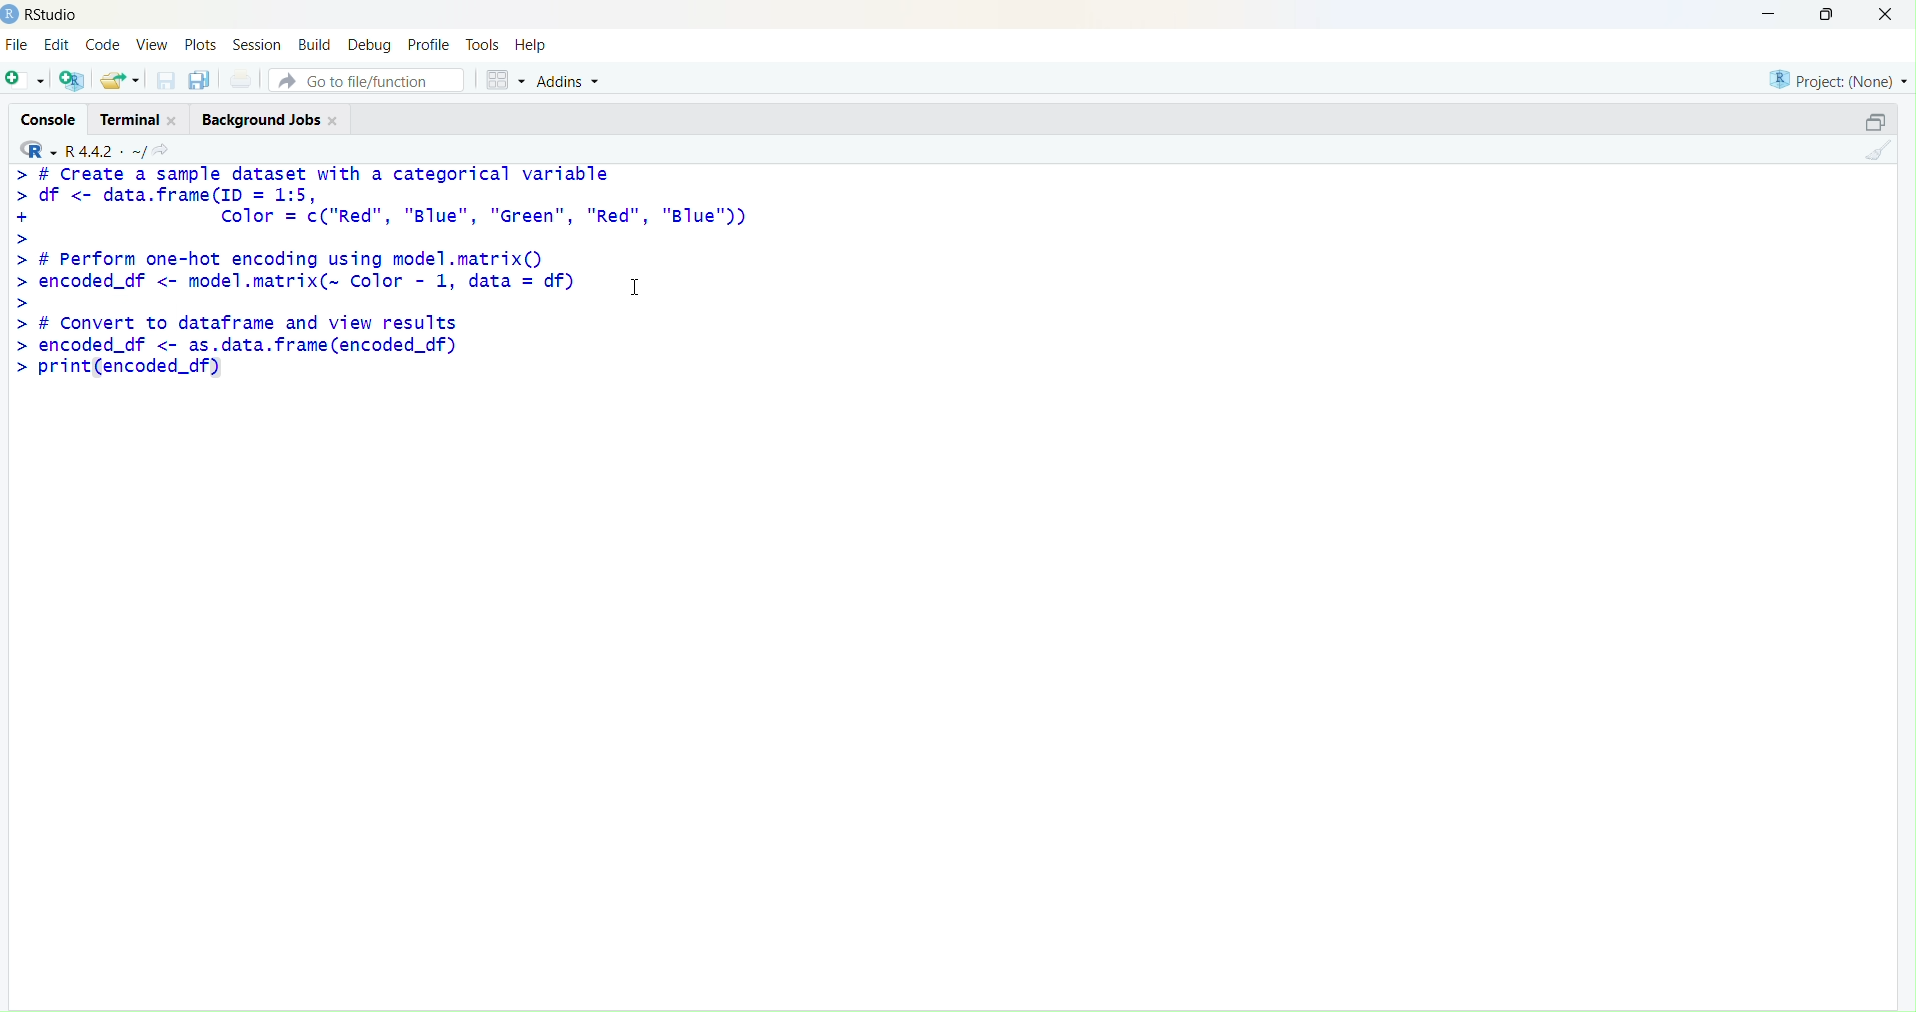  Describe the element at coordinates (1885, 13) in the screenshot. I see `close` at that location.